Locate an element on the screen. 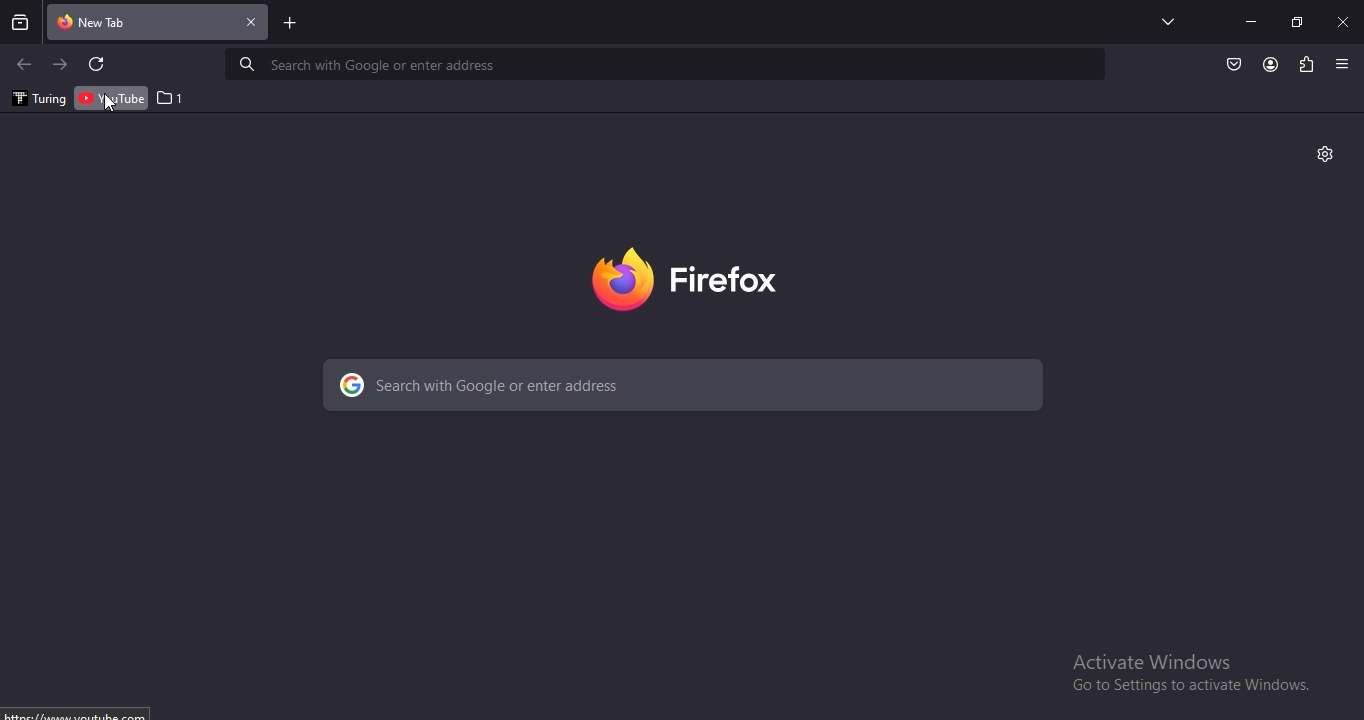  cursor is located at coordinates (112, 105).